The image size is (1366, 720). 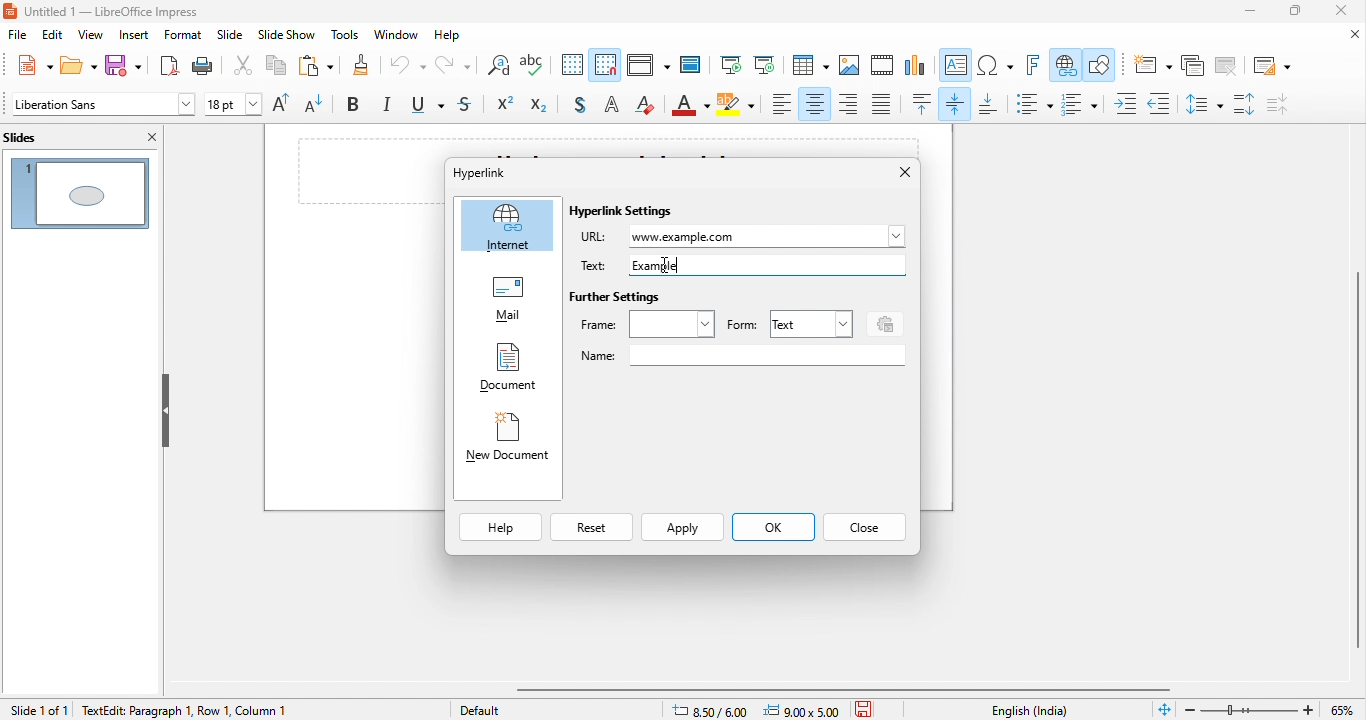 I want to click on toggle ordered list, so click(x=1083, y=104).